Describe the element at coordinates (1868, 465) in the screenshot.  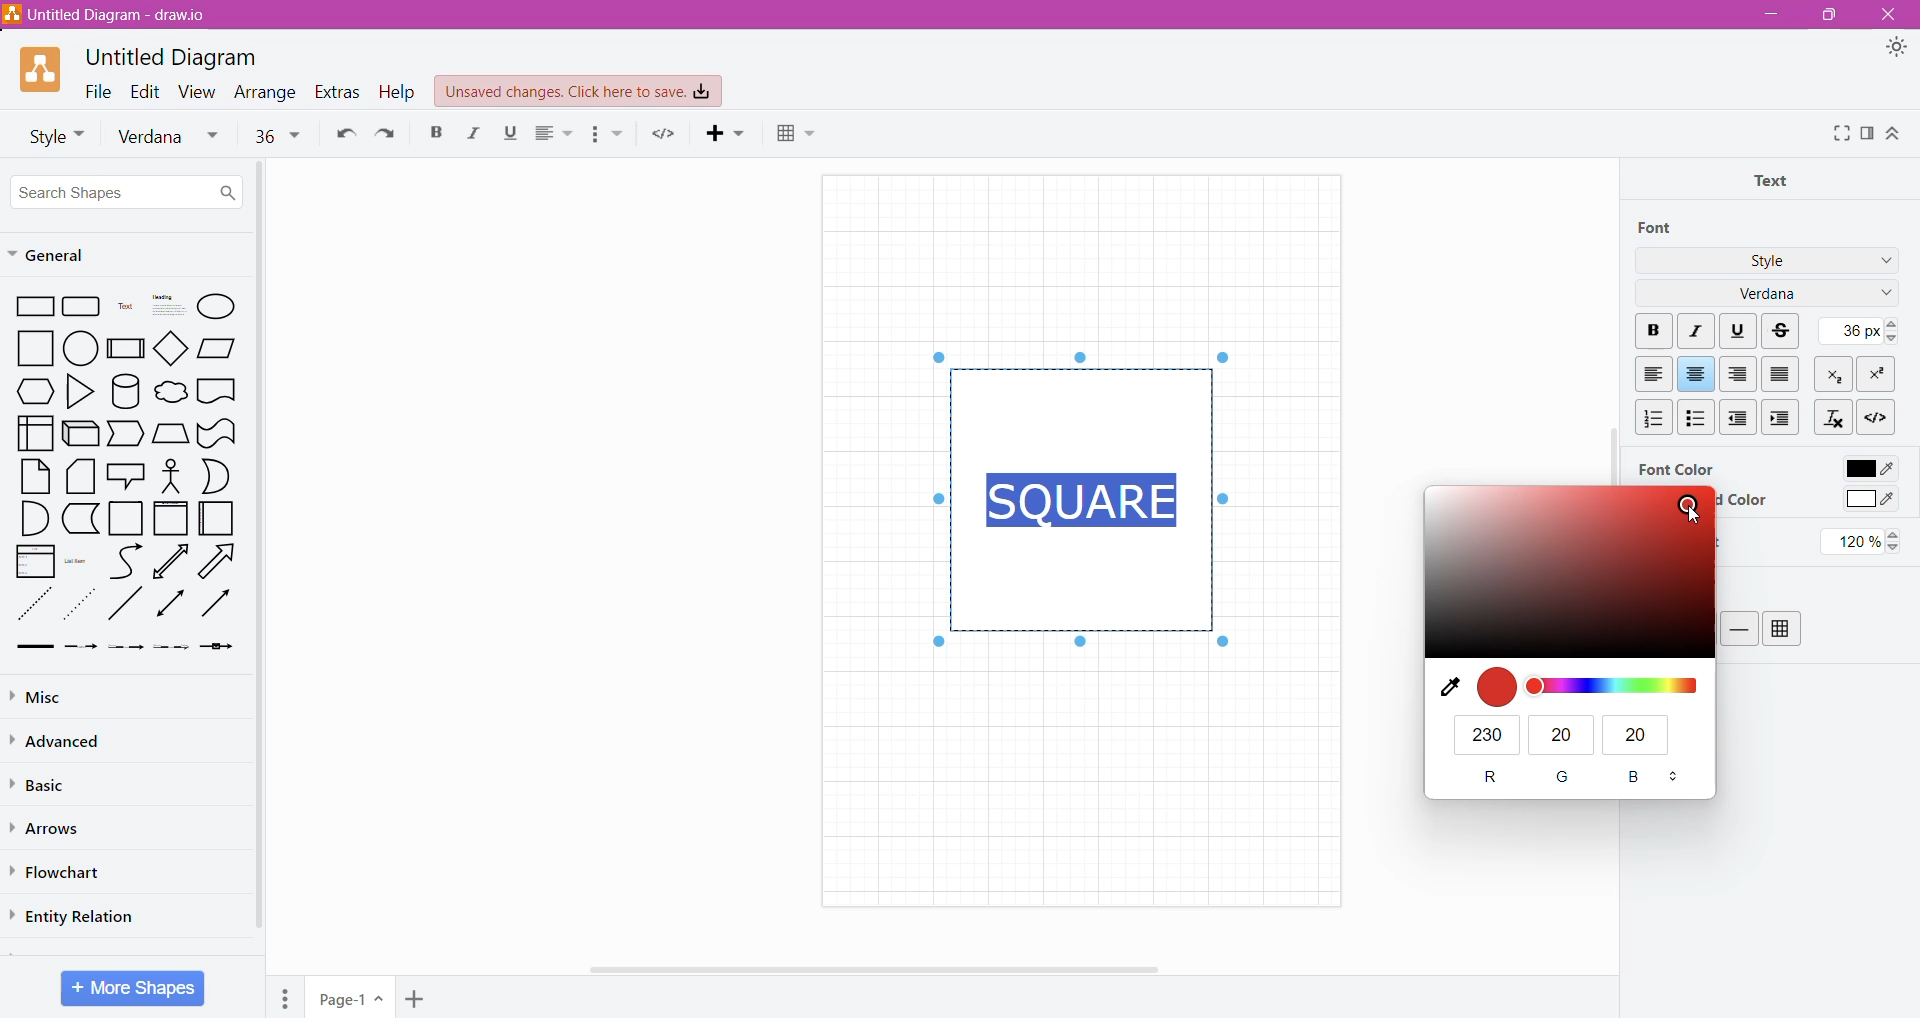
I see `Font Color` at that location.